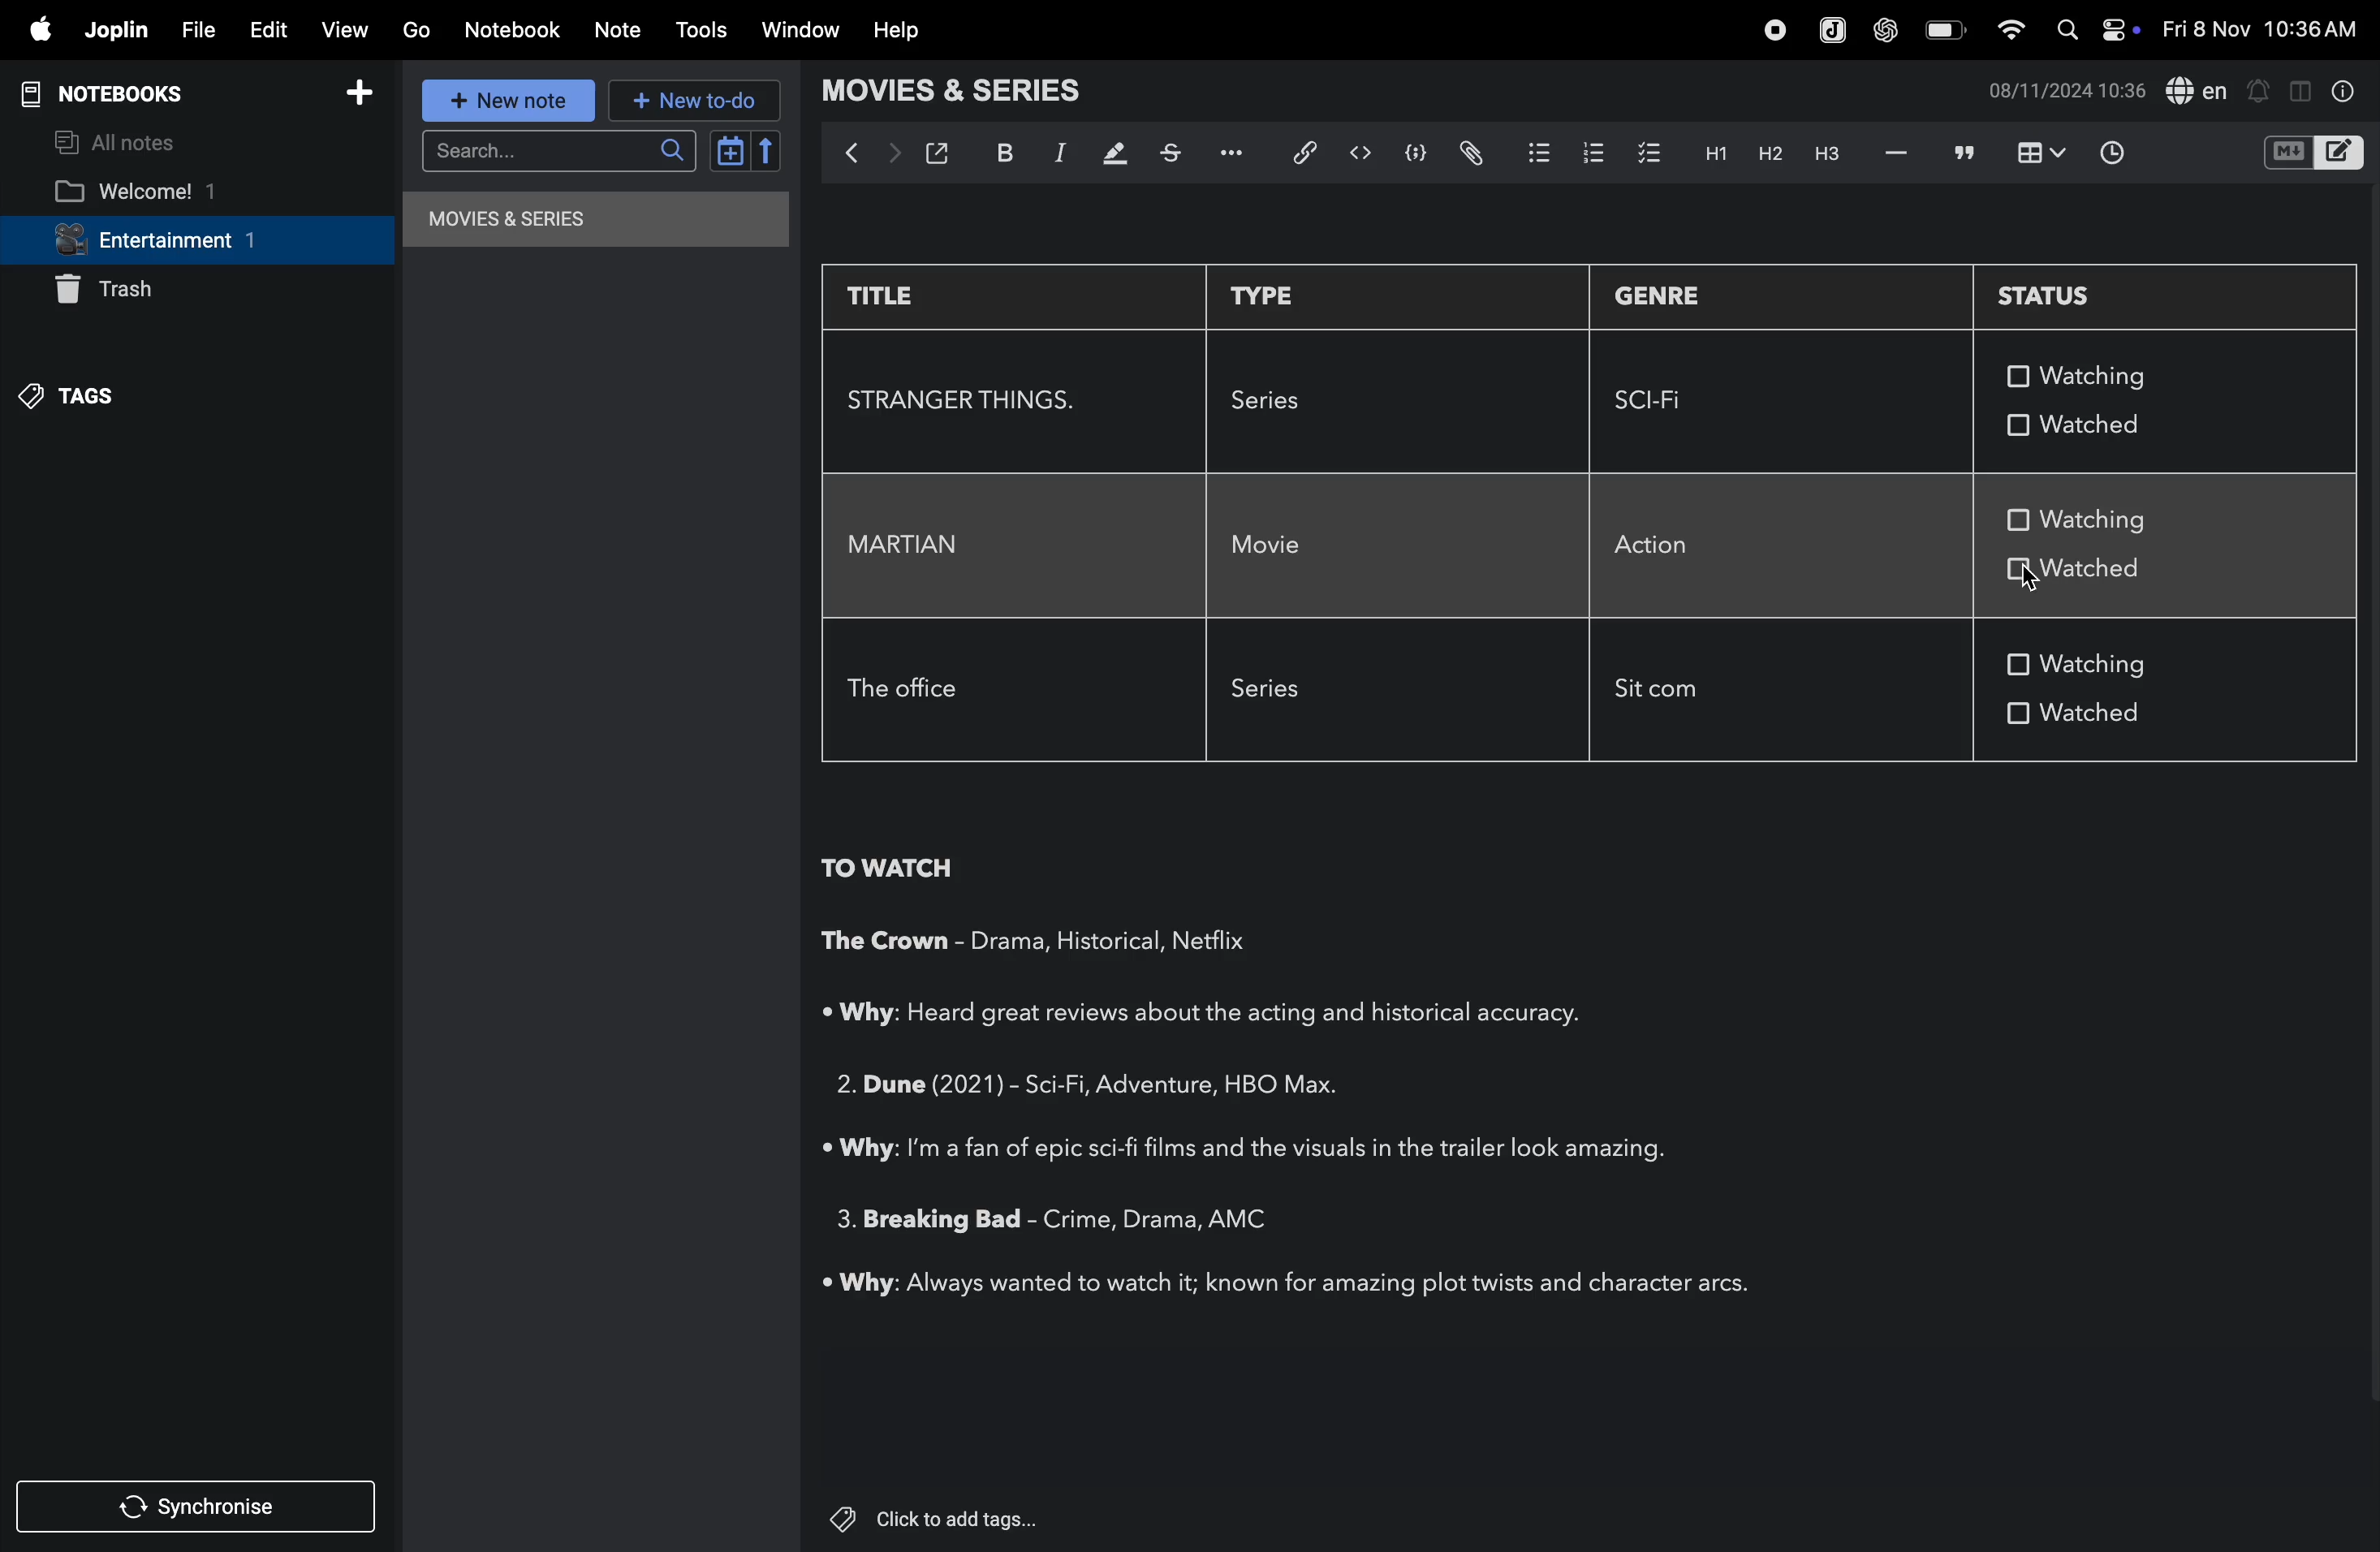 The image size is (2380, 1552). I want to click on watching, so click(2101, 662).